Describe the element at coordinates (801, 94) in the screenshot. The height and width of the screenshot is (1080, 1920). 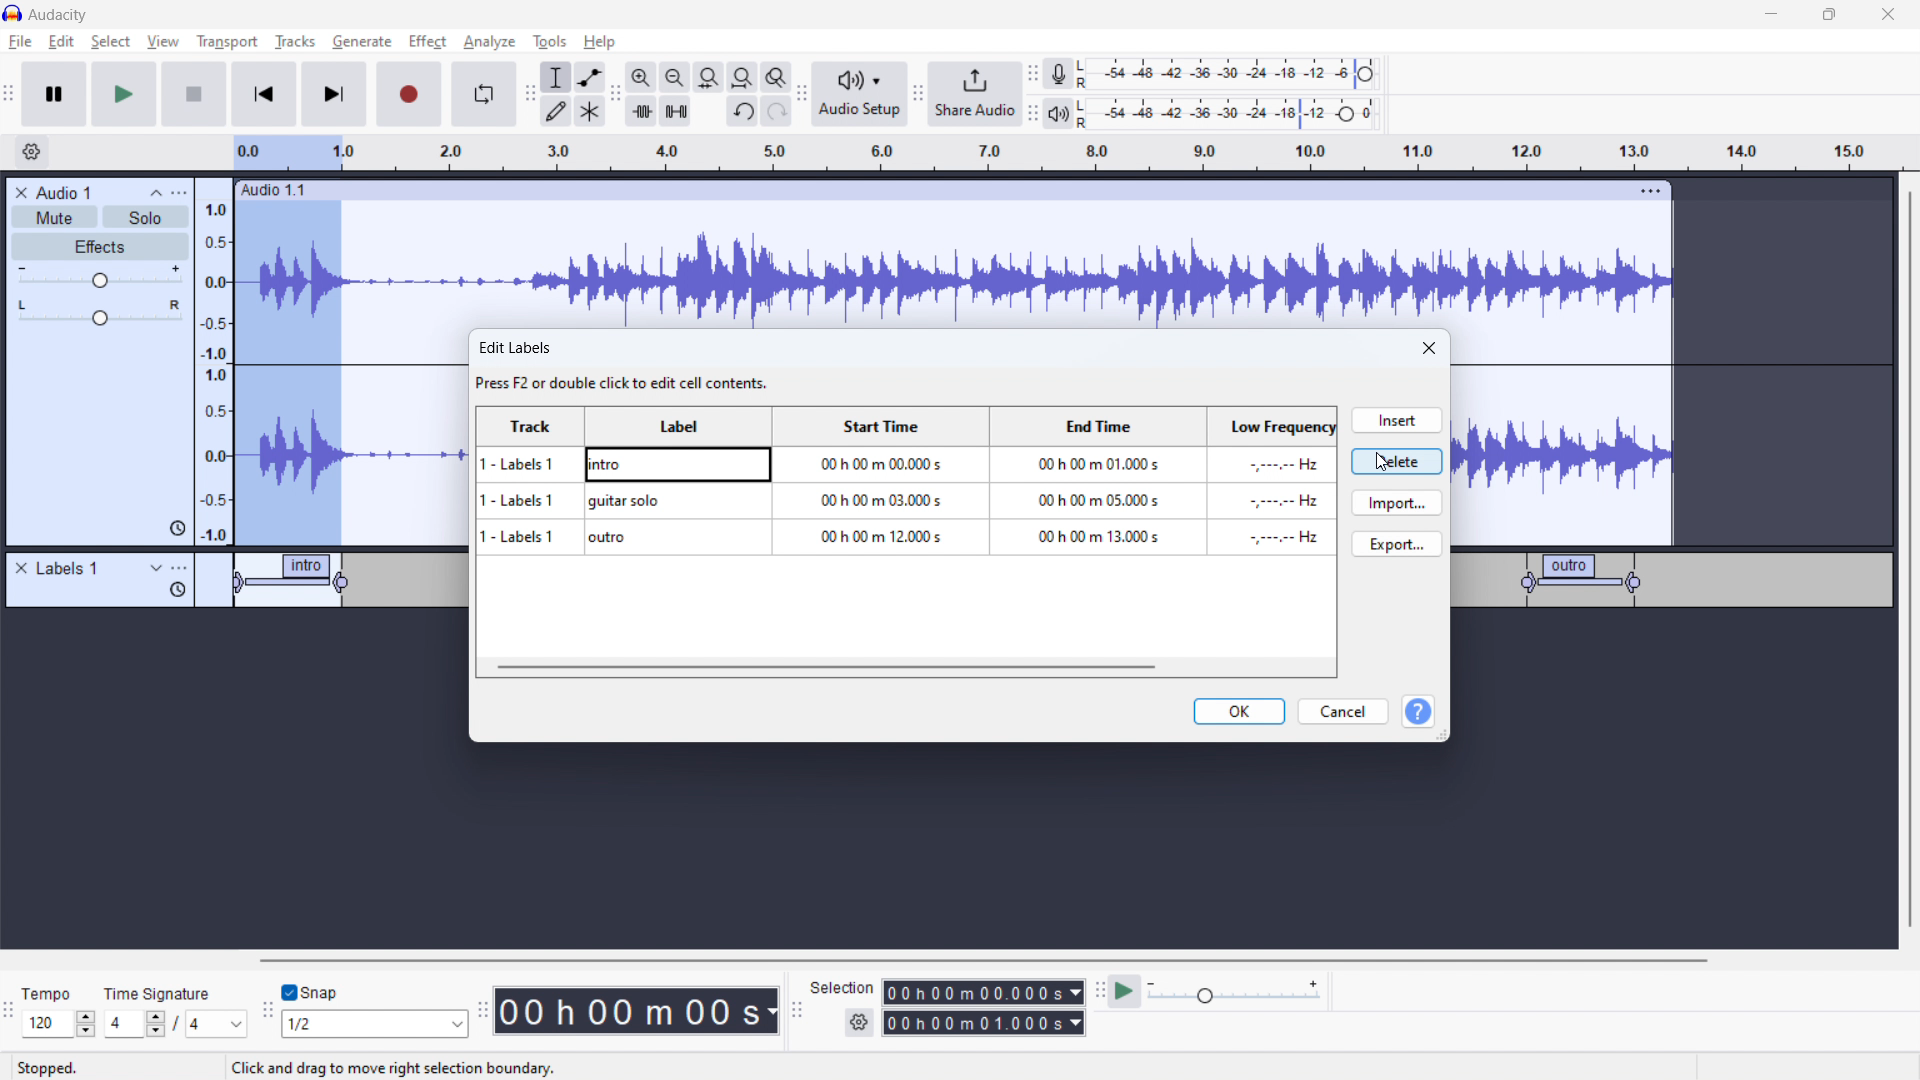
I see `audio setup toolbar` at that location.